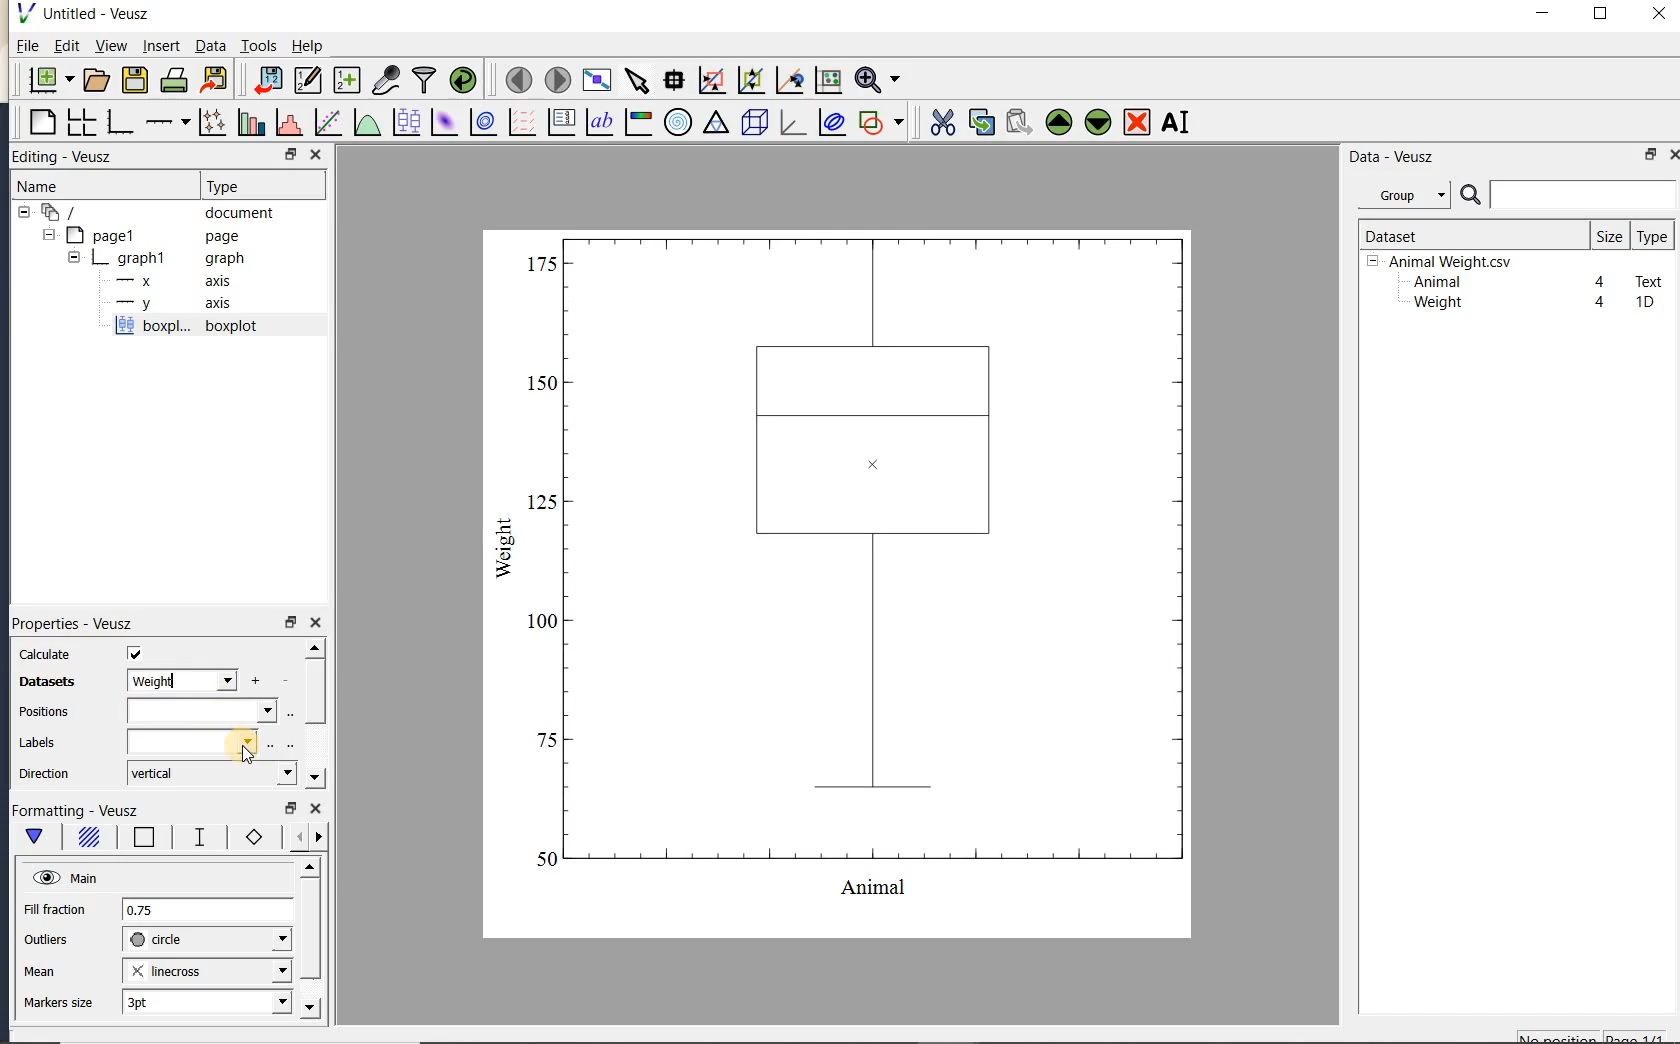 The height and width of the screenshot is (1044, 1680). Describe the element at coordinates (941, 123) in the screenshot. I see `cut the selected widget` at that location.